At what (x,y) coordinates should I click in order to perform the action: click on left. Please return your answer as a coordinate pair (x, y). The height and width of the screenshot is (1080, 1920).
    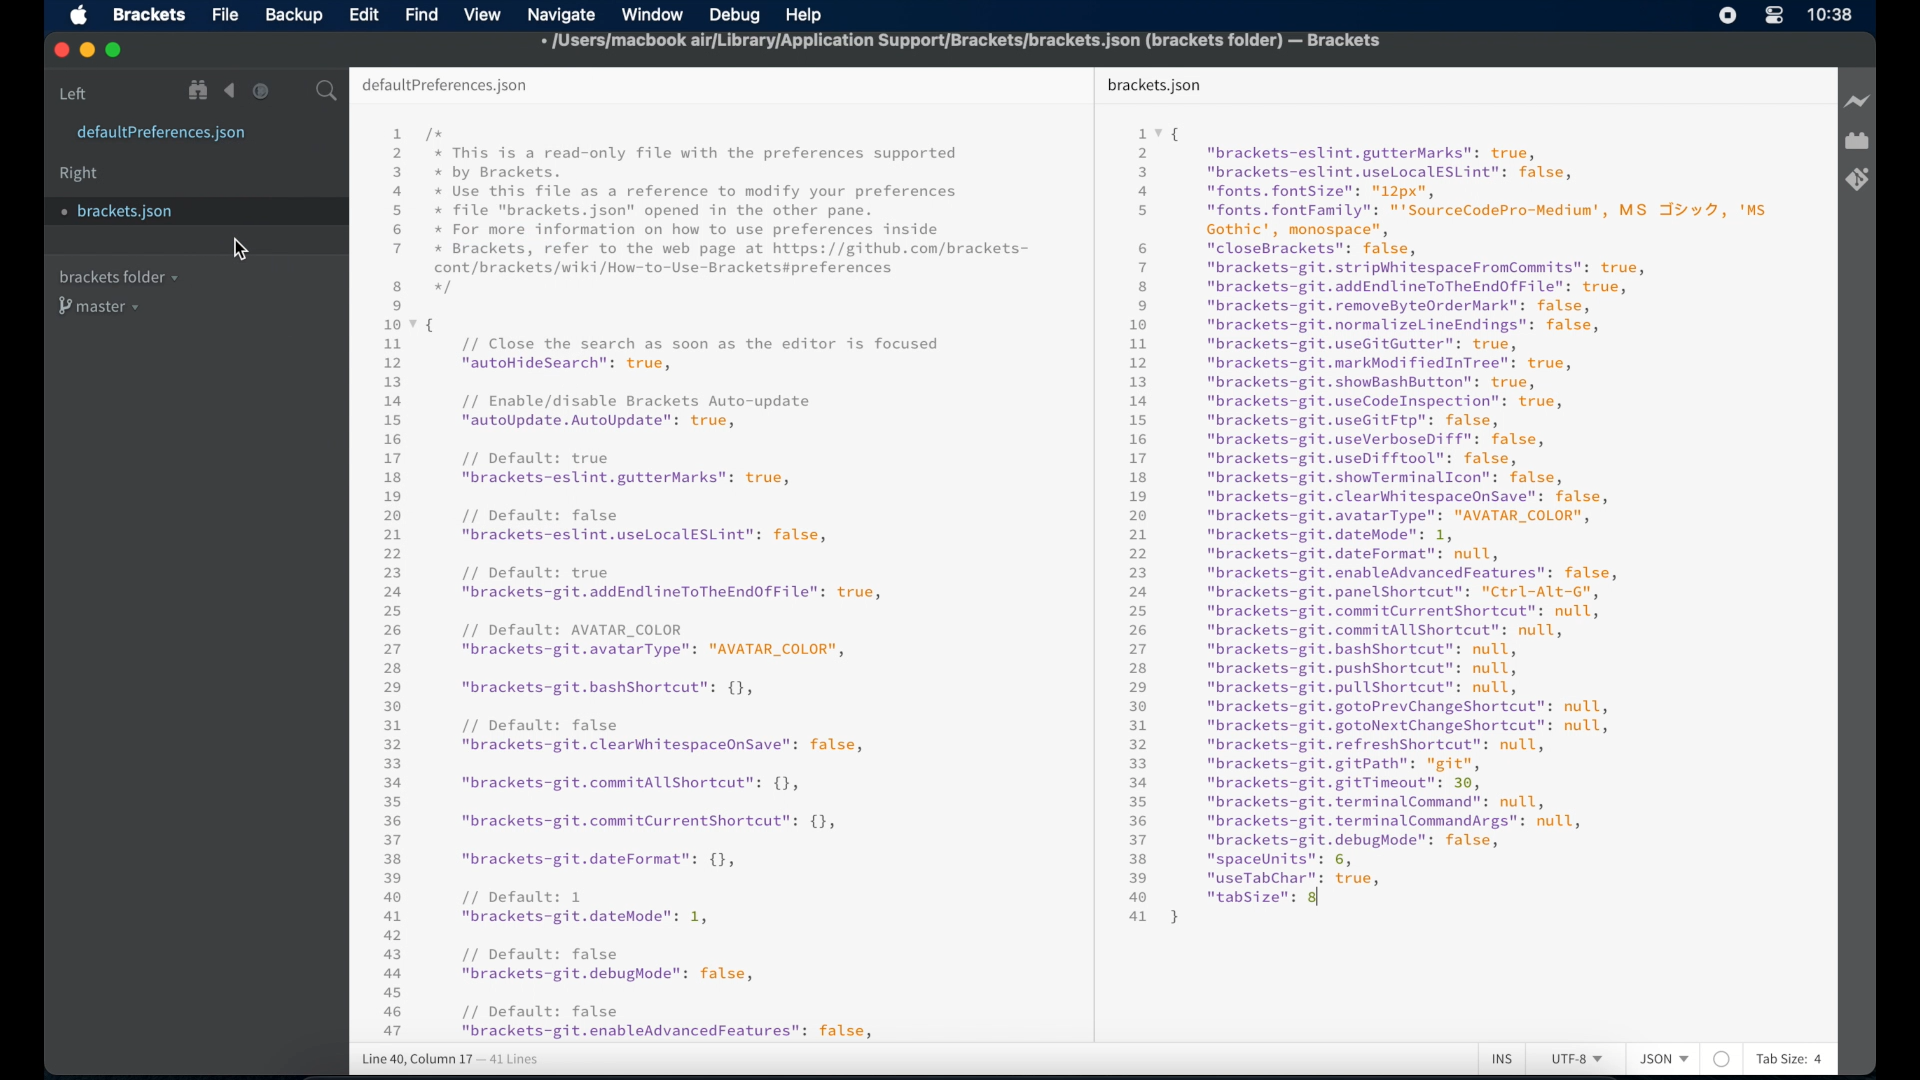
    Looking at the image, I should click on (74, 94).